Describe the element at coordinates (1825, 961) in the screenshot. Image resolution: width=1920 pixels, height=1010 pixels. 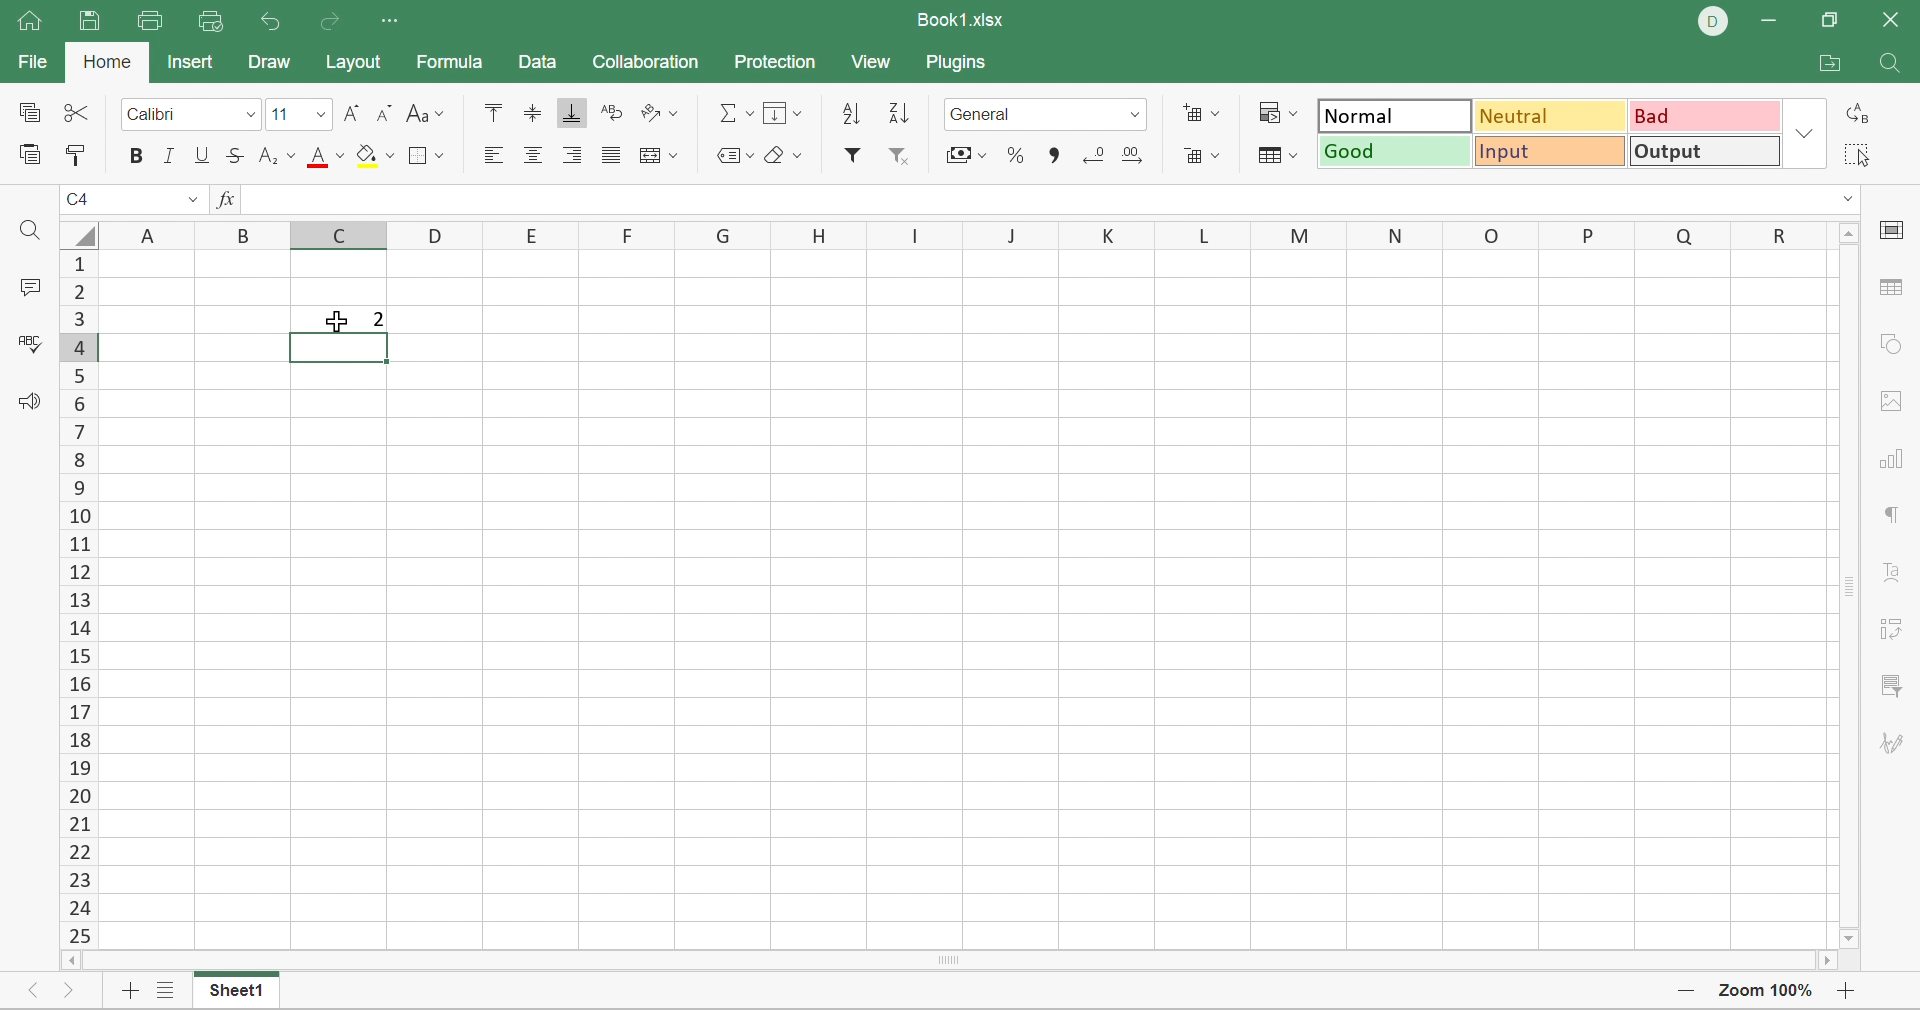
I see `Scroll Right` at that location.